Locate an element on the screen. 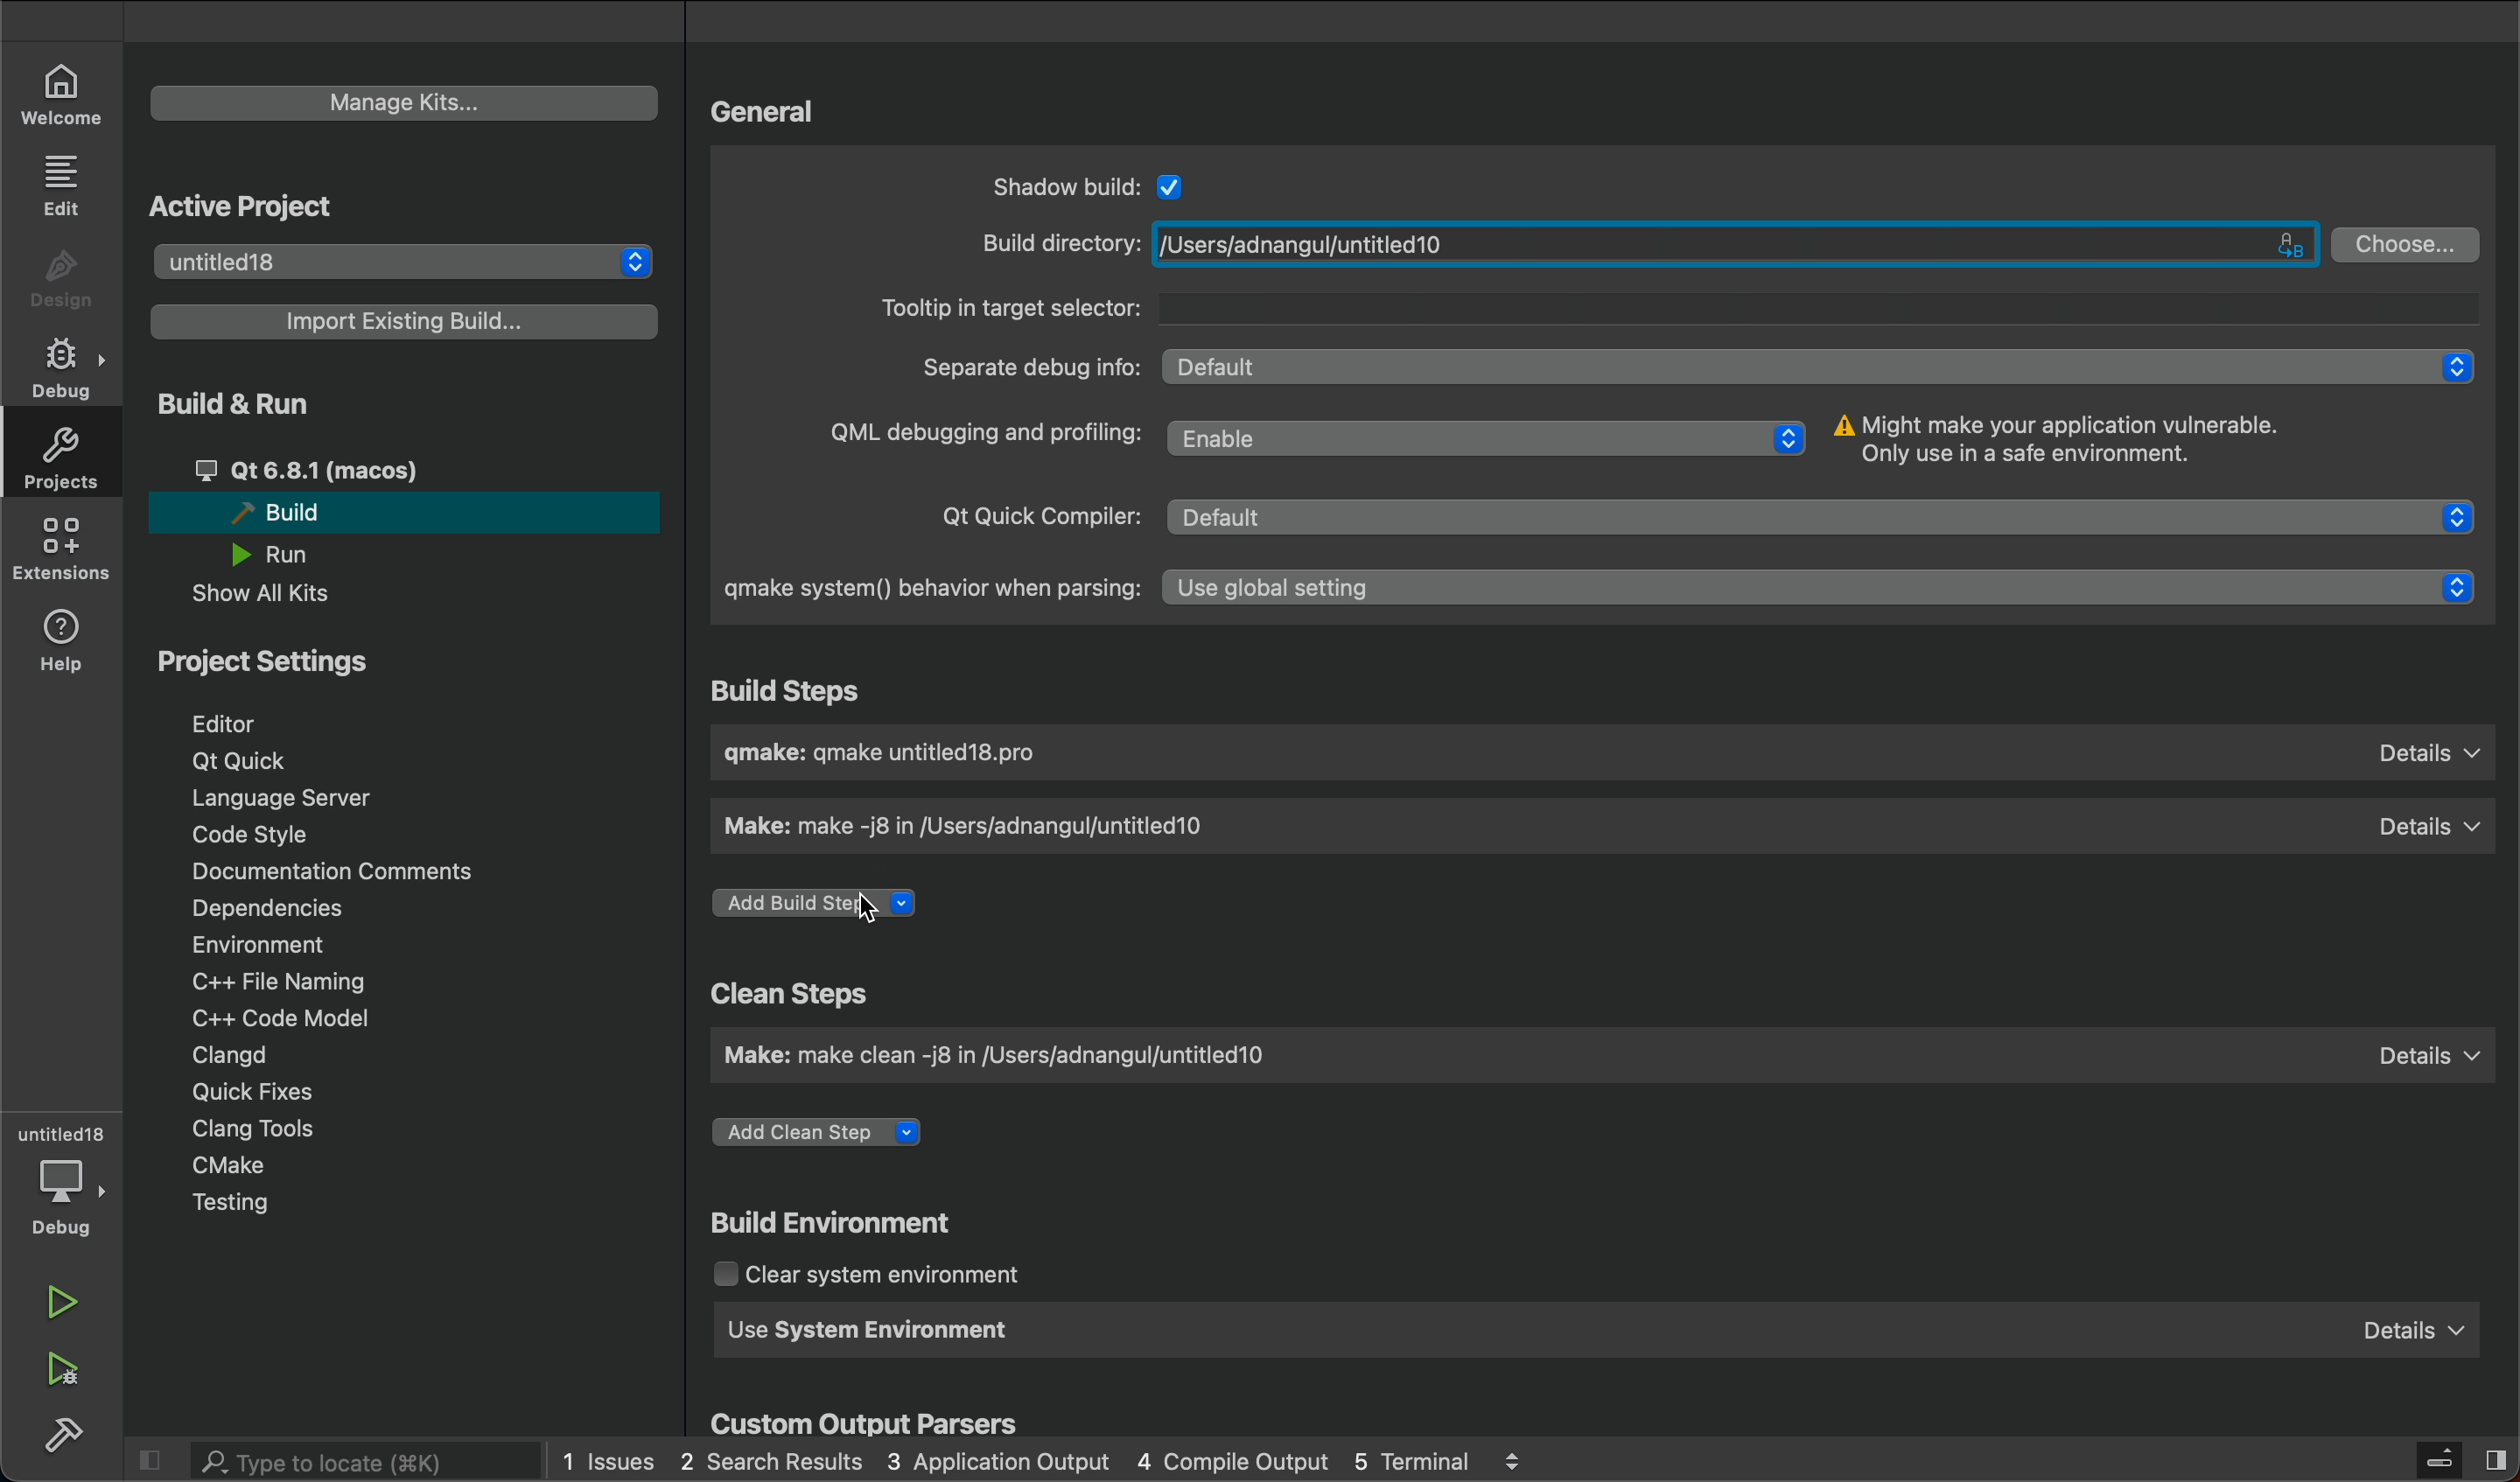 This screenshot has width=2520, height=1482. 1 Issues is located at coordinates (606, 1457).